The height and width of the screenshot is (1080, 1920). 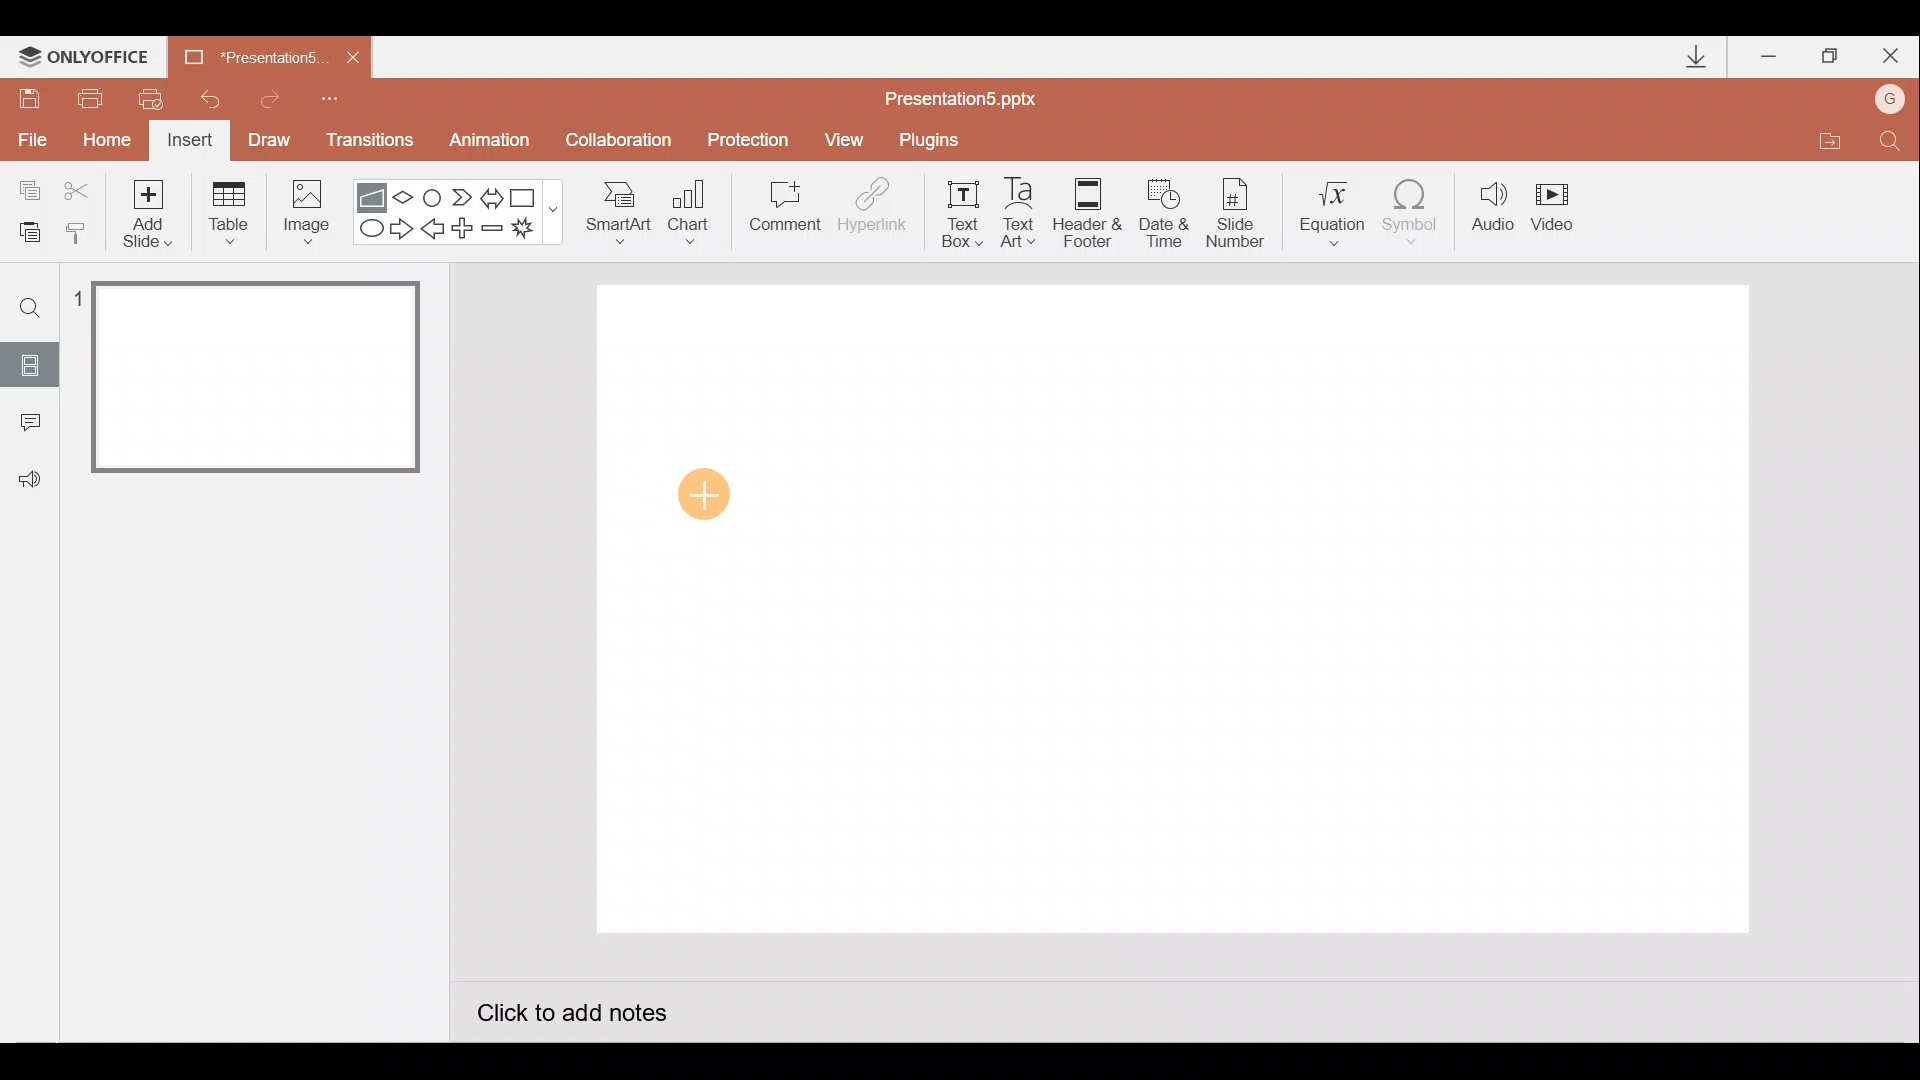 I want to click on Close, so click(x=353, y=58).